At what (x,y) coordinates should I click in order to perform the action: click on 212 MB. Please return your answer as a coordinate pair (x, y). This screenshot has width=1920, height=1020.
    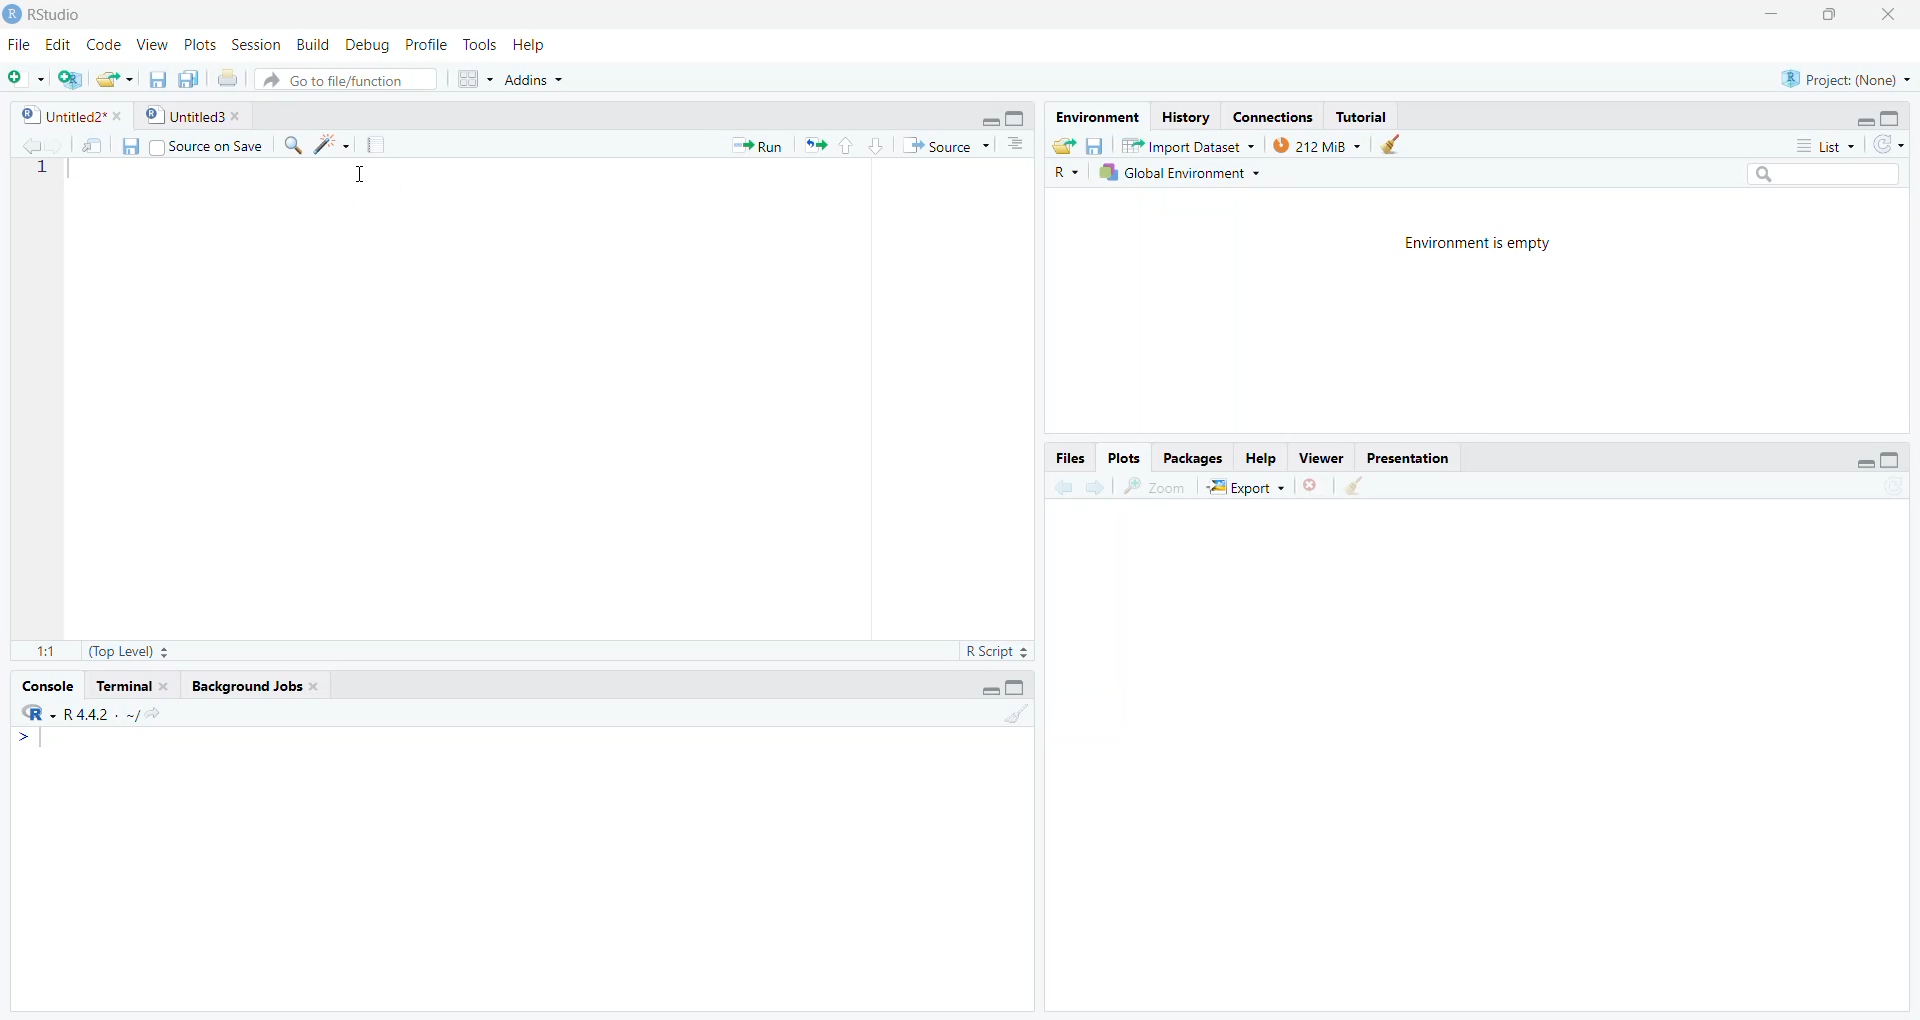
    Looking at the image, I should click on (1318, 145).